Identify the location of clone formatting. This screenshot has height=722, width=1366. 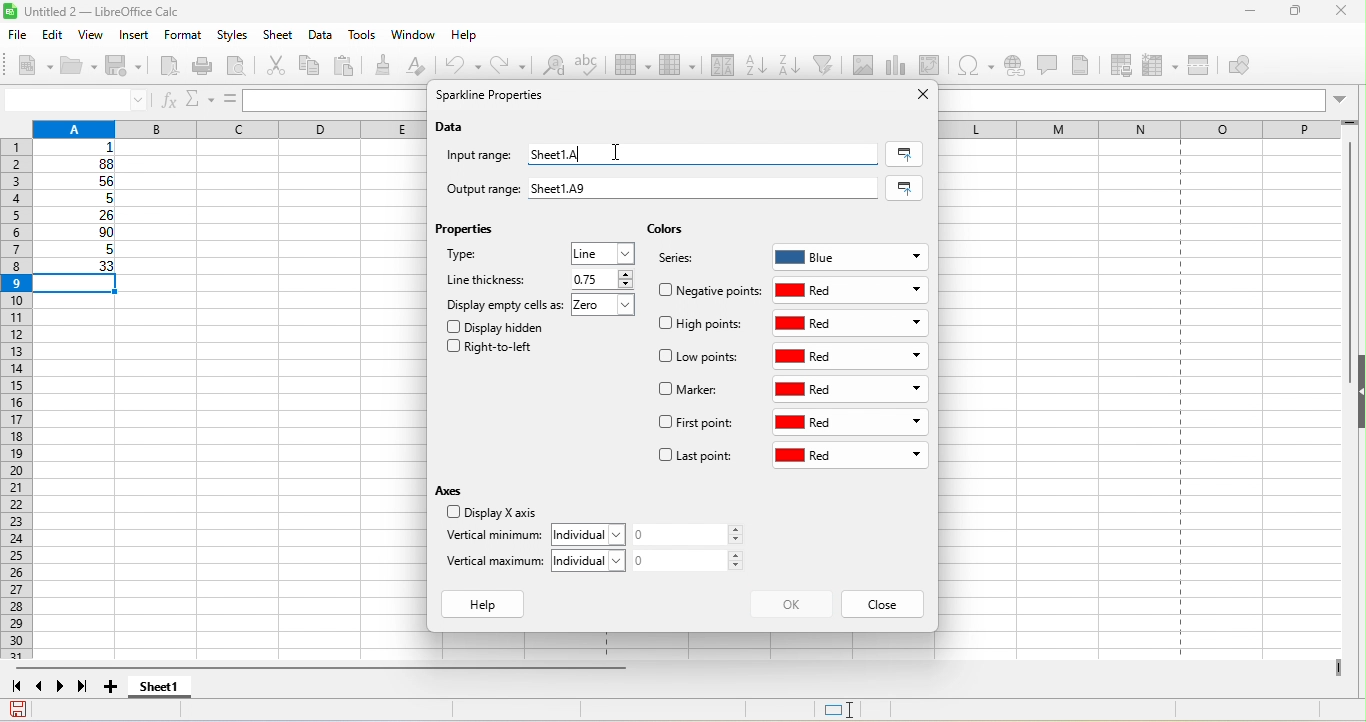
(387, 65).